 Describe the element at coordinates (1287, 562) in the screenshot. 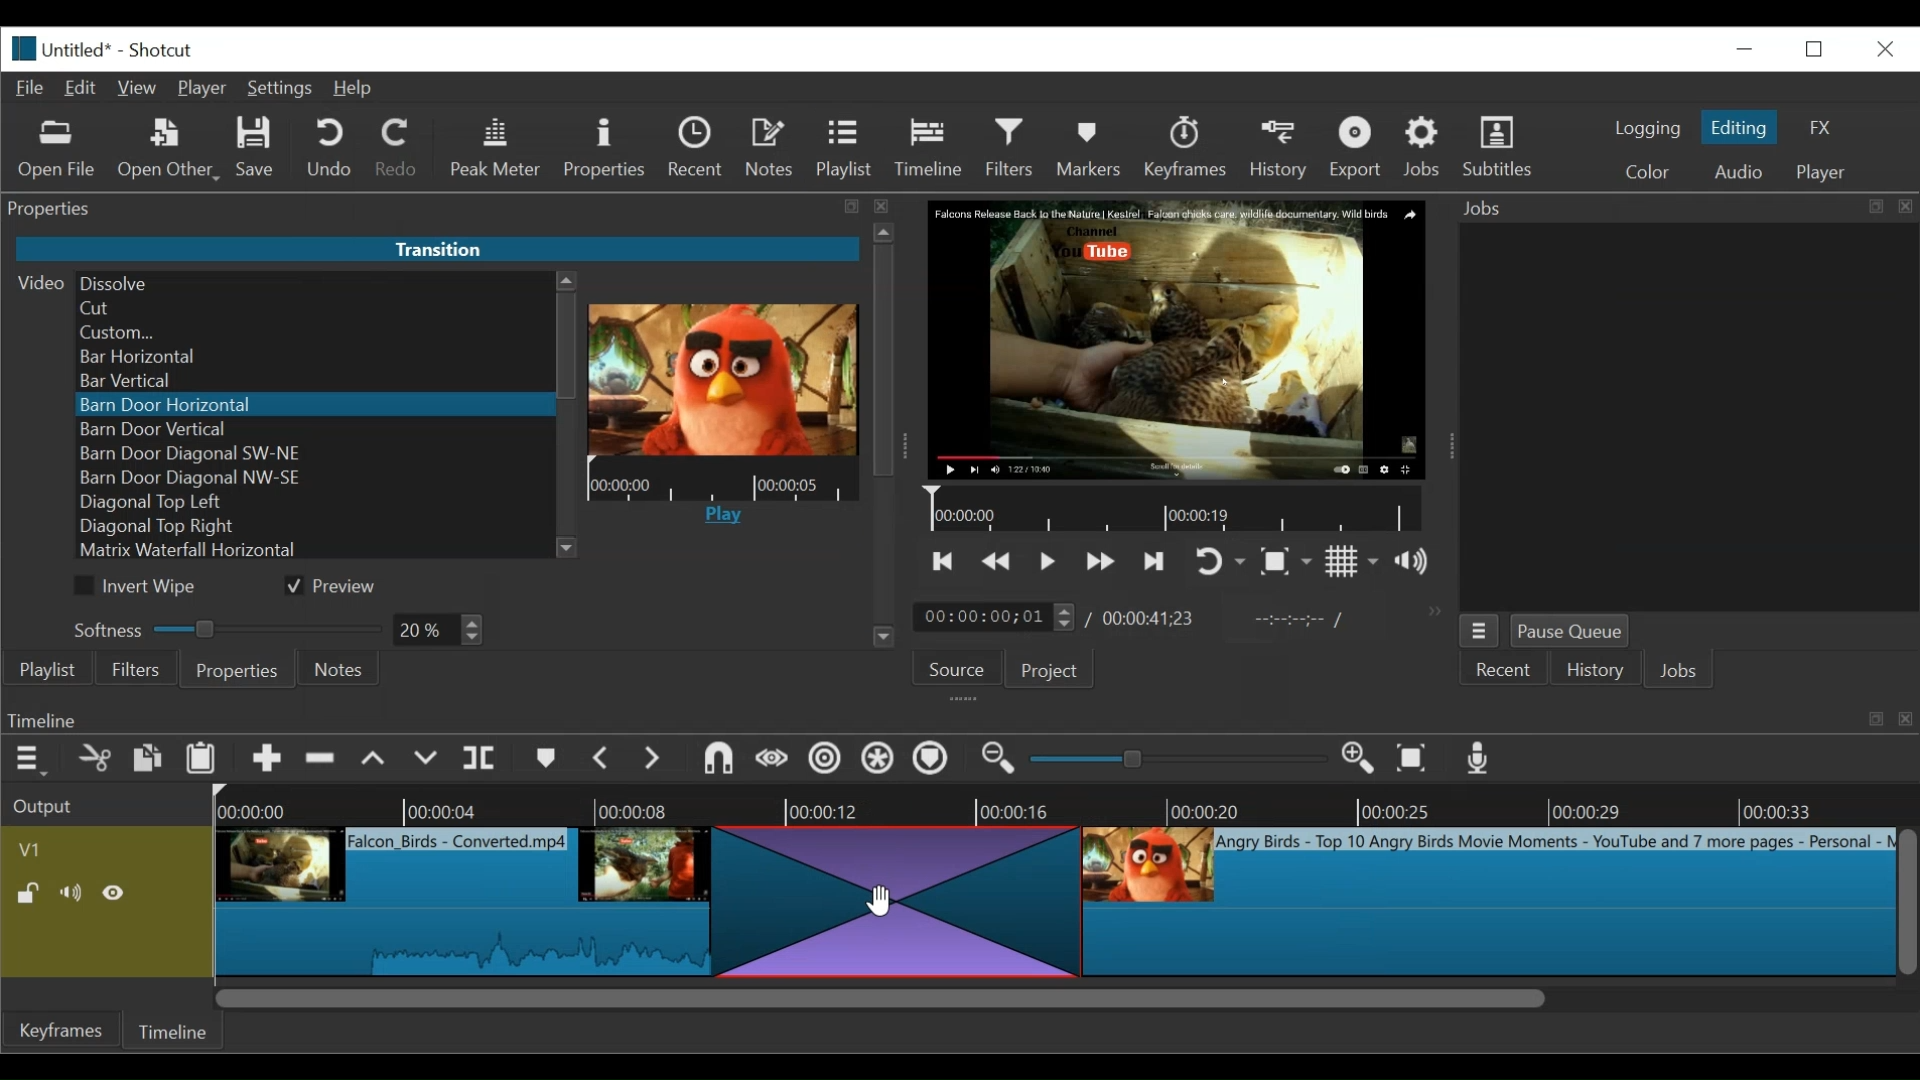

I see `Toggle Zoom` at that location.